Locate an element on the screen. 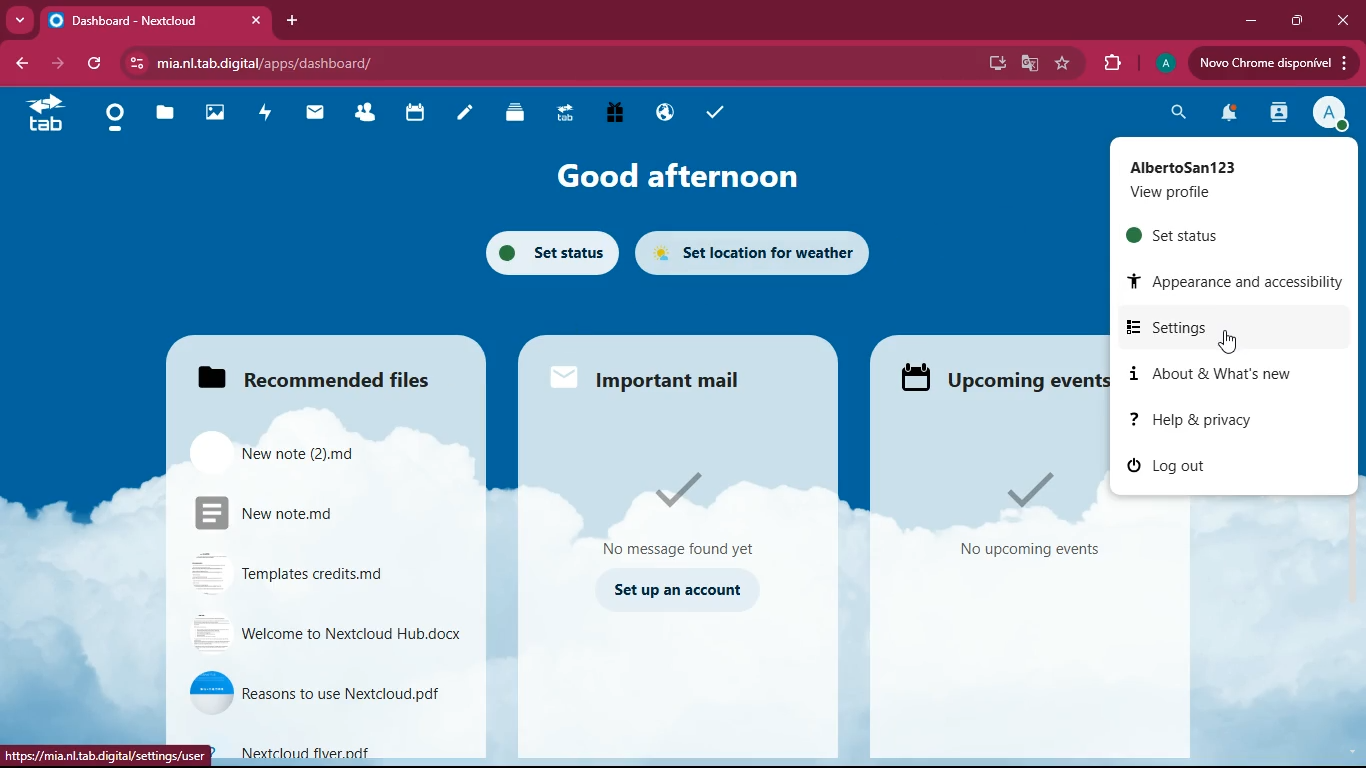 Image resolution: width=1366 pixels, height=768 pixels. search is located at coordinates (1175, 114).